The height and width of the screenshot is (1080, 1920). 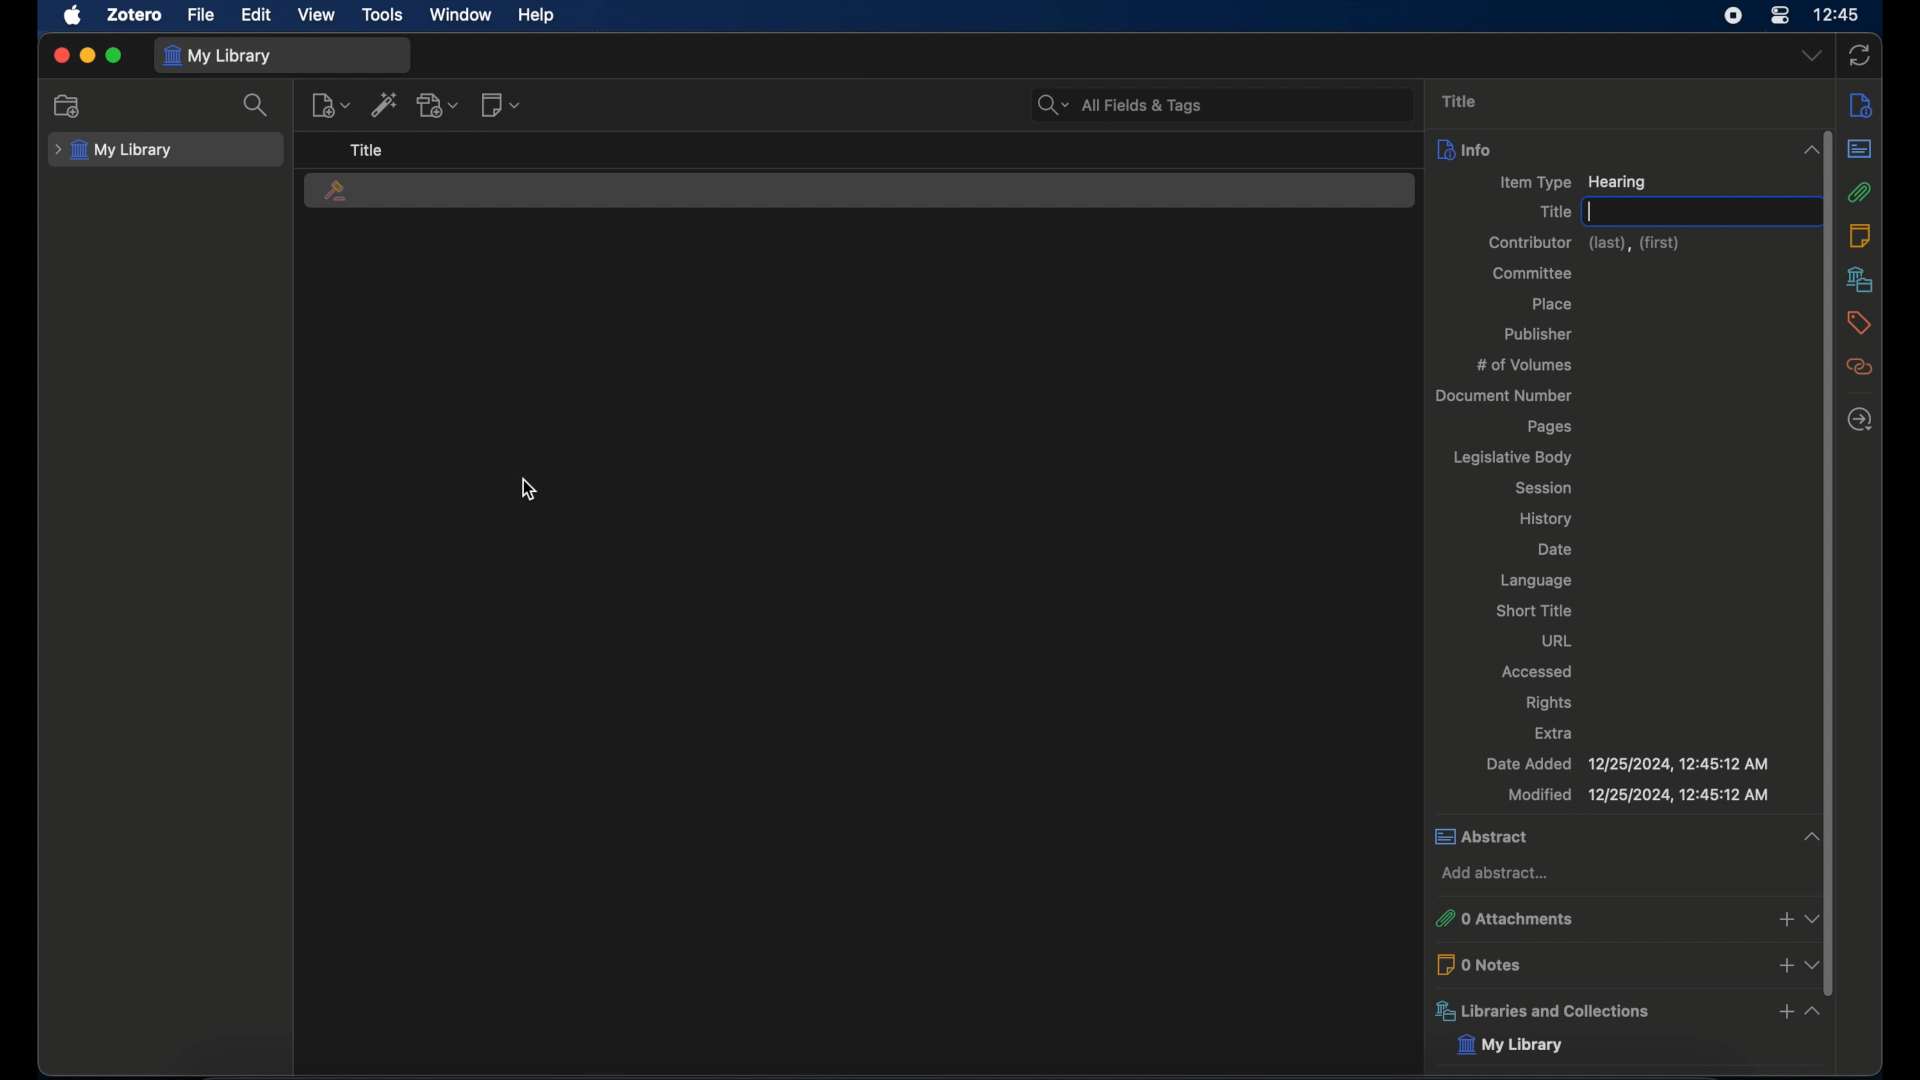 I want to click on attachments, so click(x=1861, y=192).